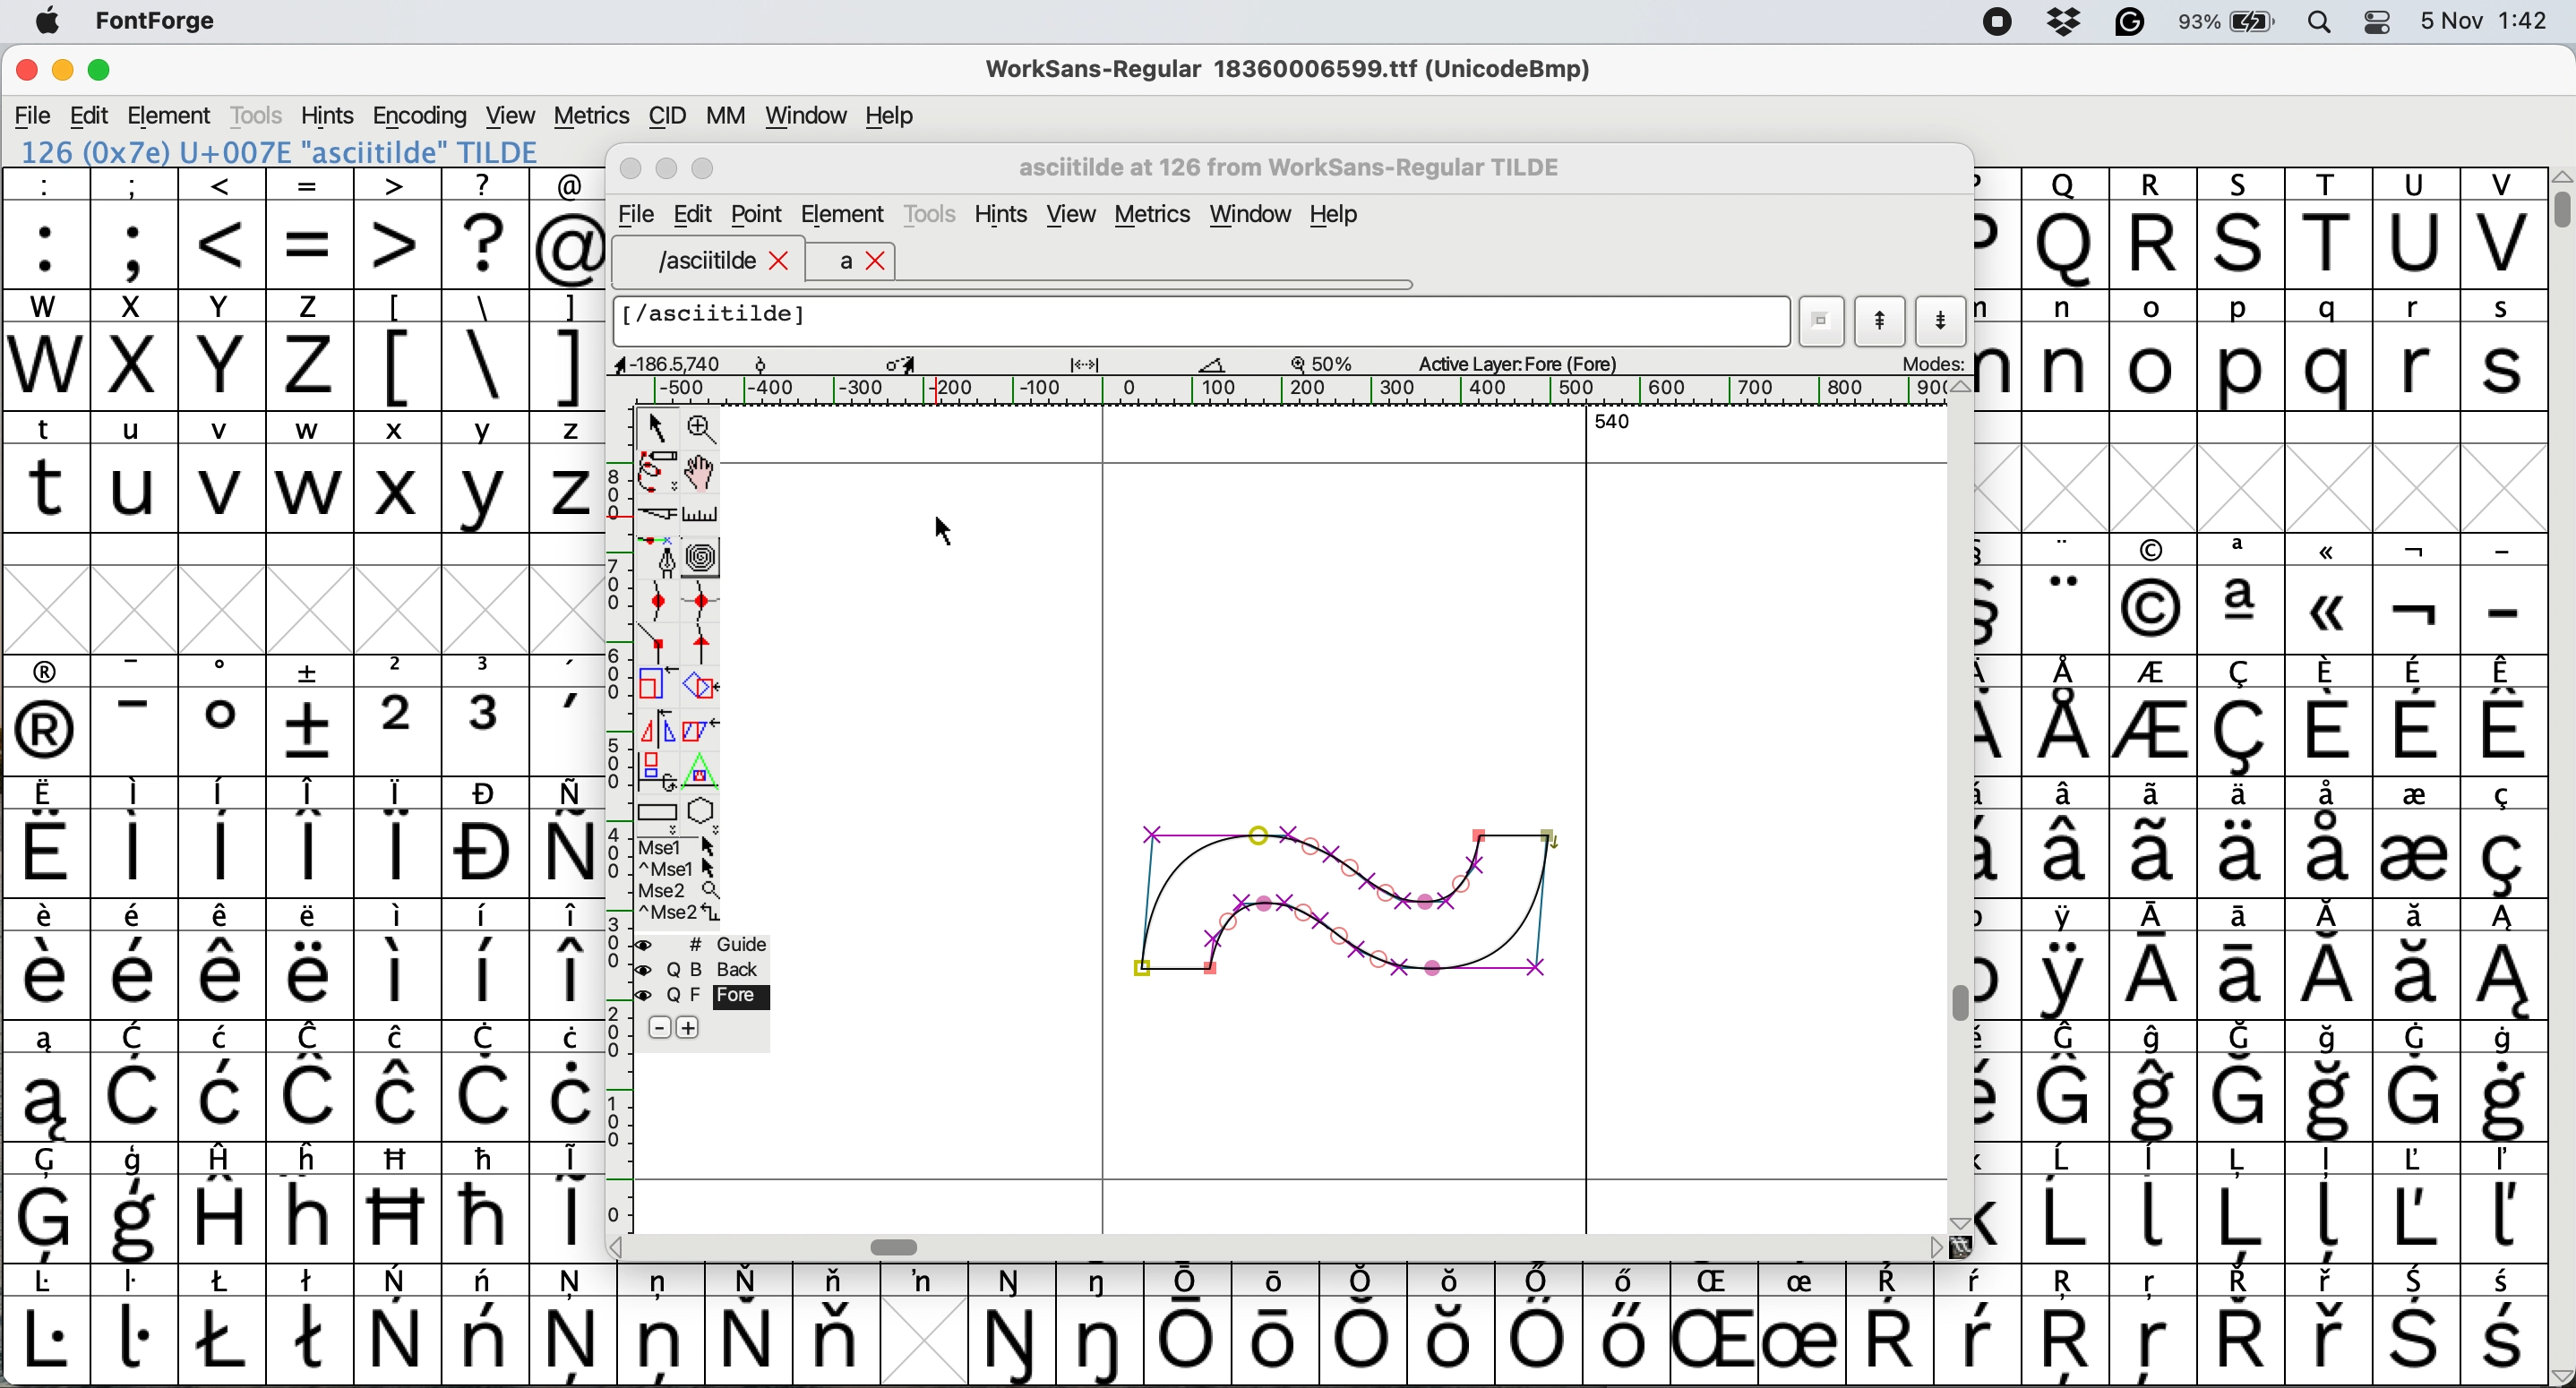 The image size is (2576, 1388). I want to click on , so click(2155, 1327).